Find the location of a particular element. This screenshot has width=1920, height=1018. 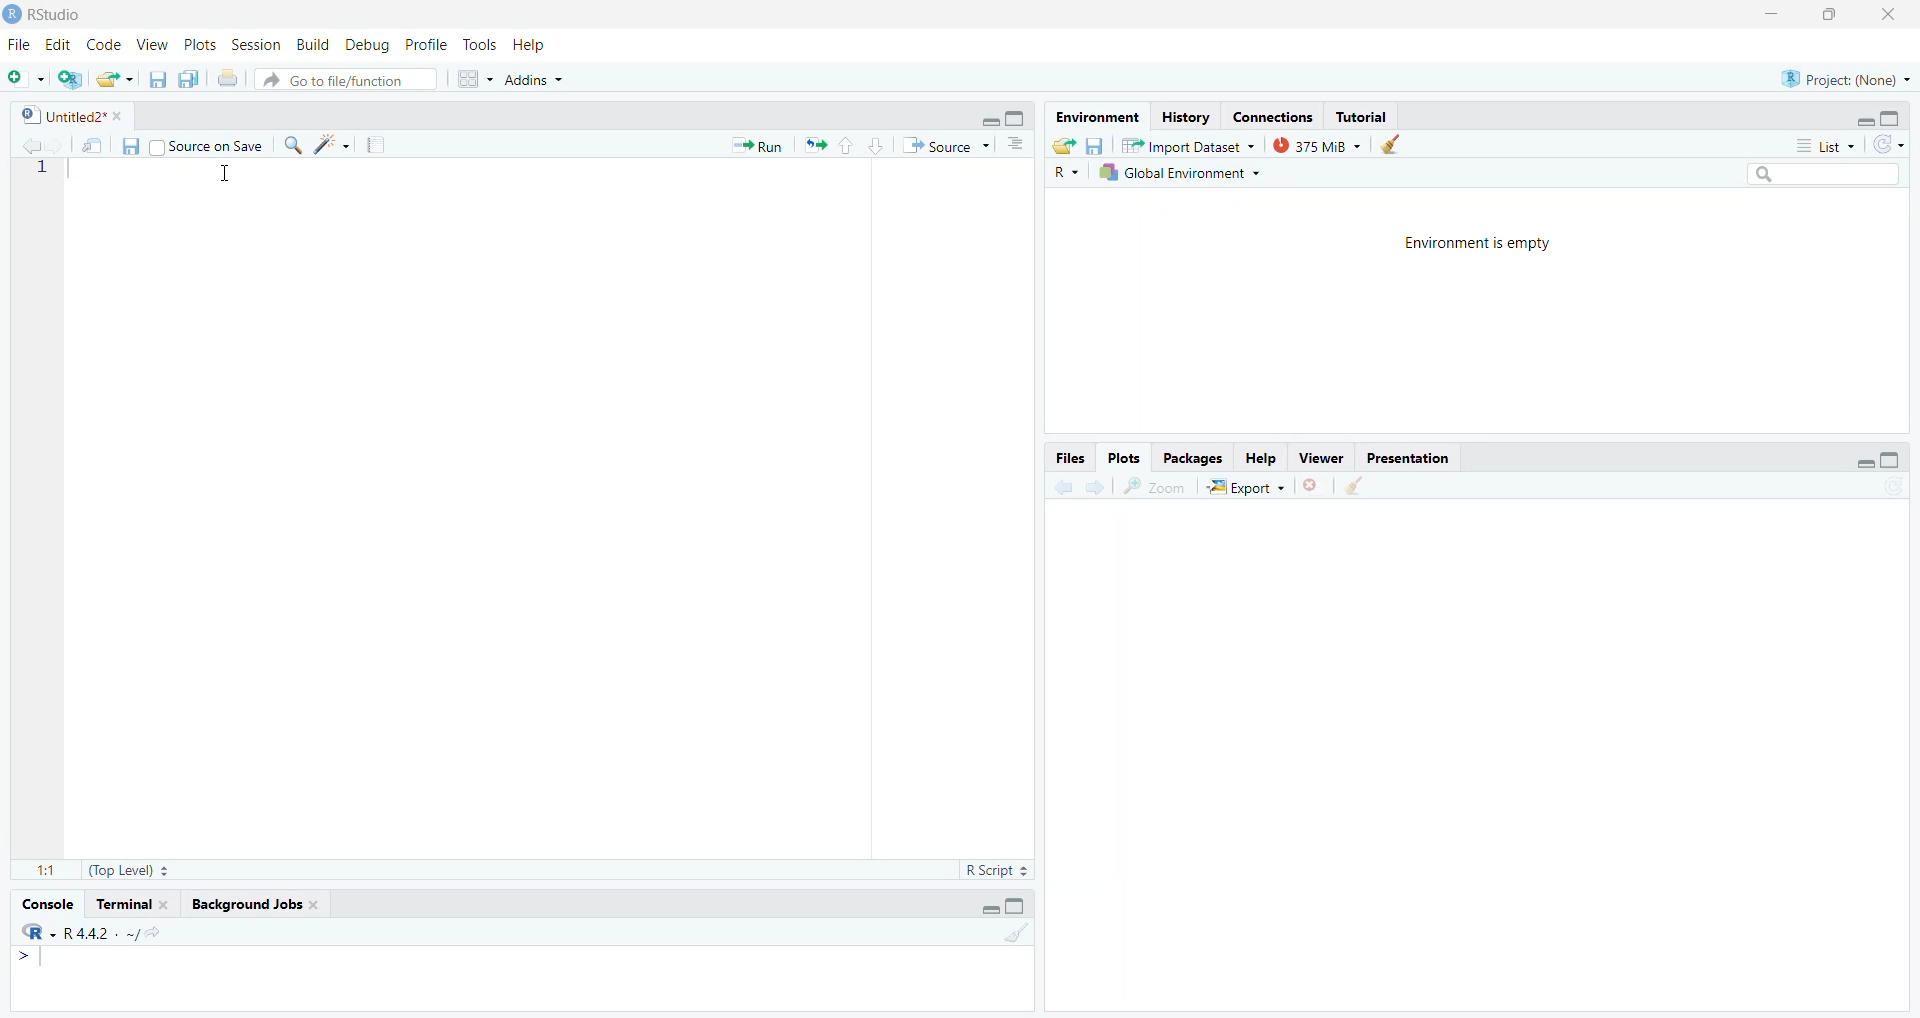

Build is located at coordinates (313, 46).